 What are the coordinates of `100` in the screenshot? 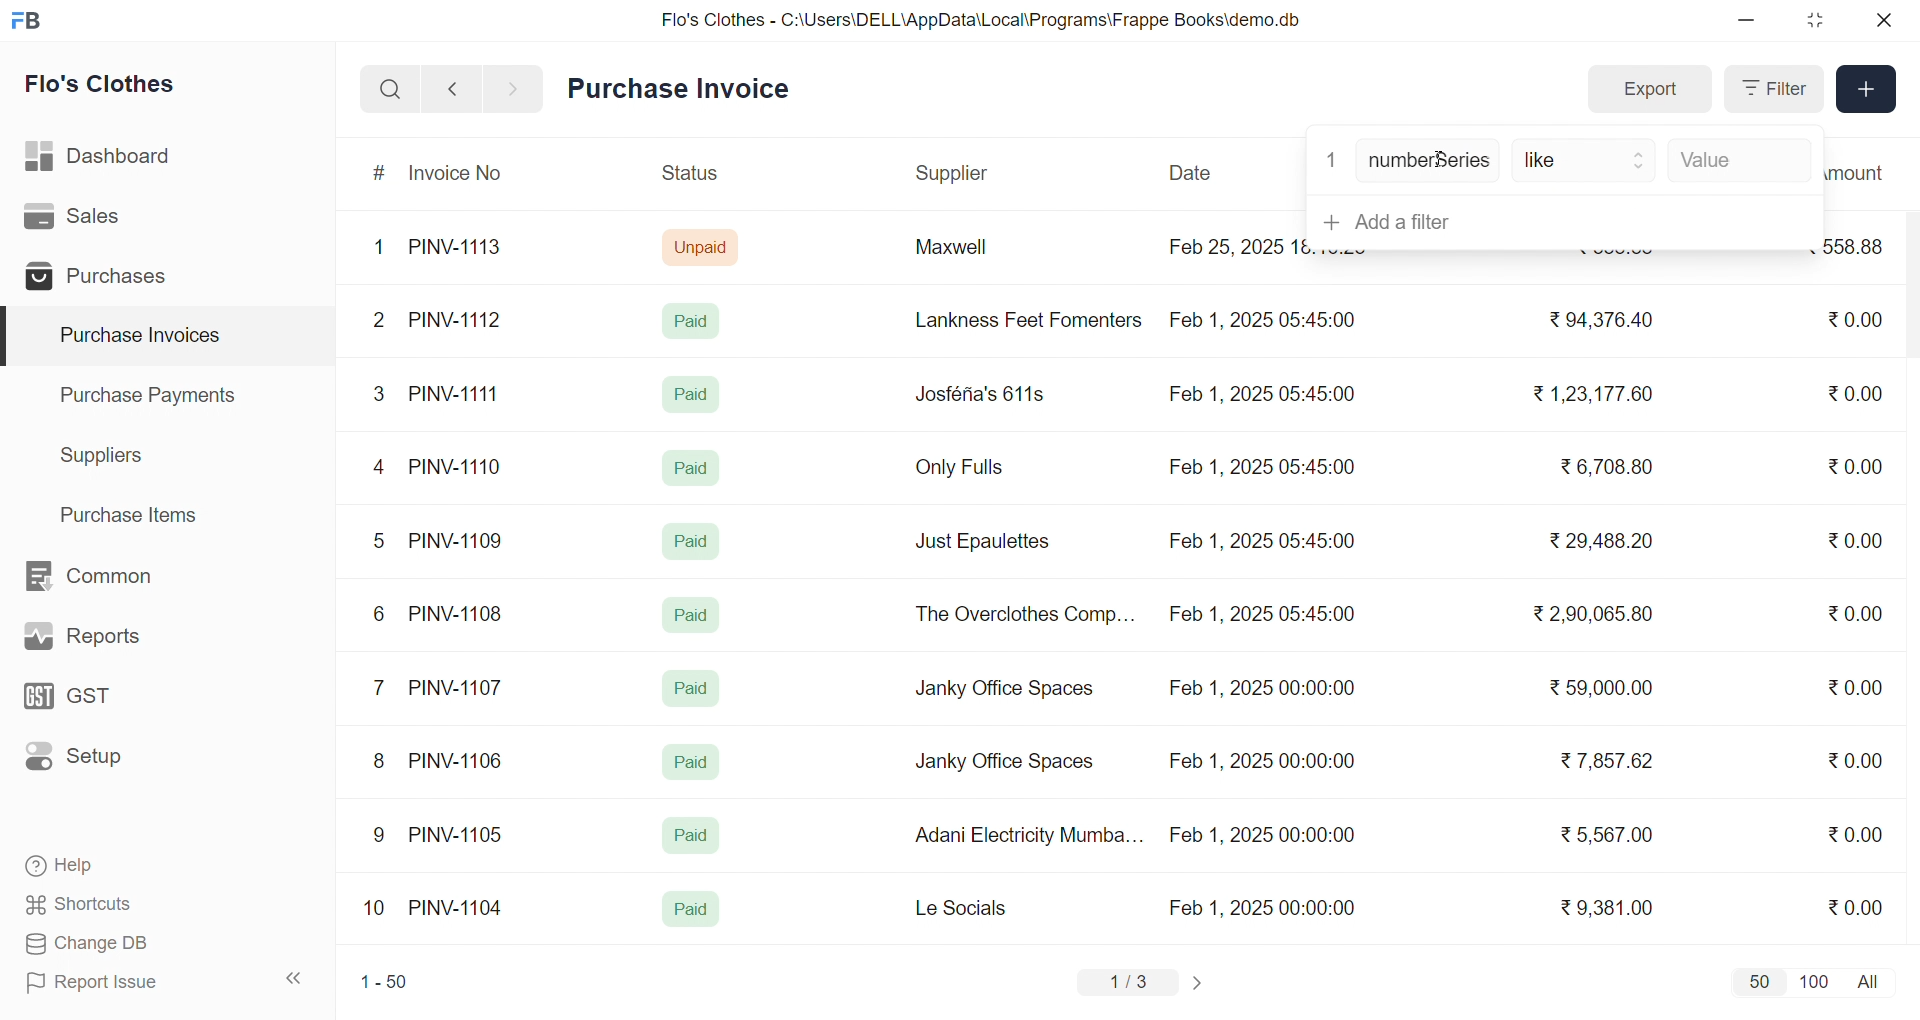 It's located at (1811, 980).